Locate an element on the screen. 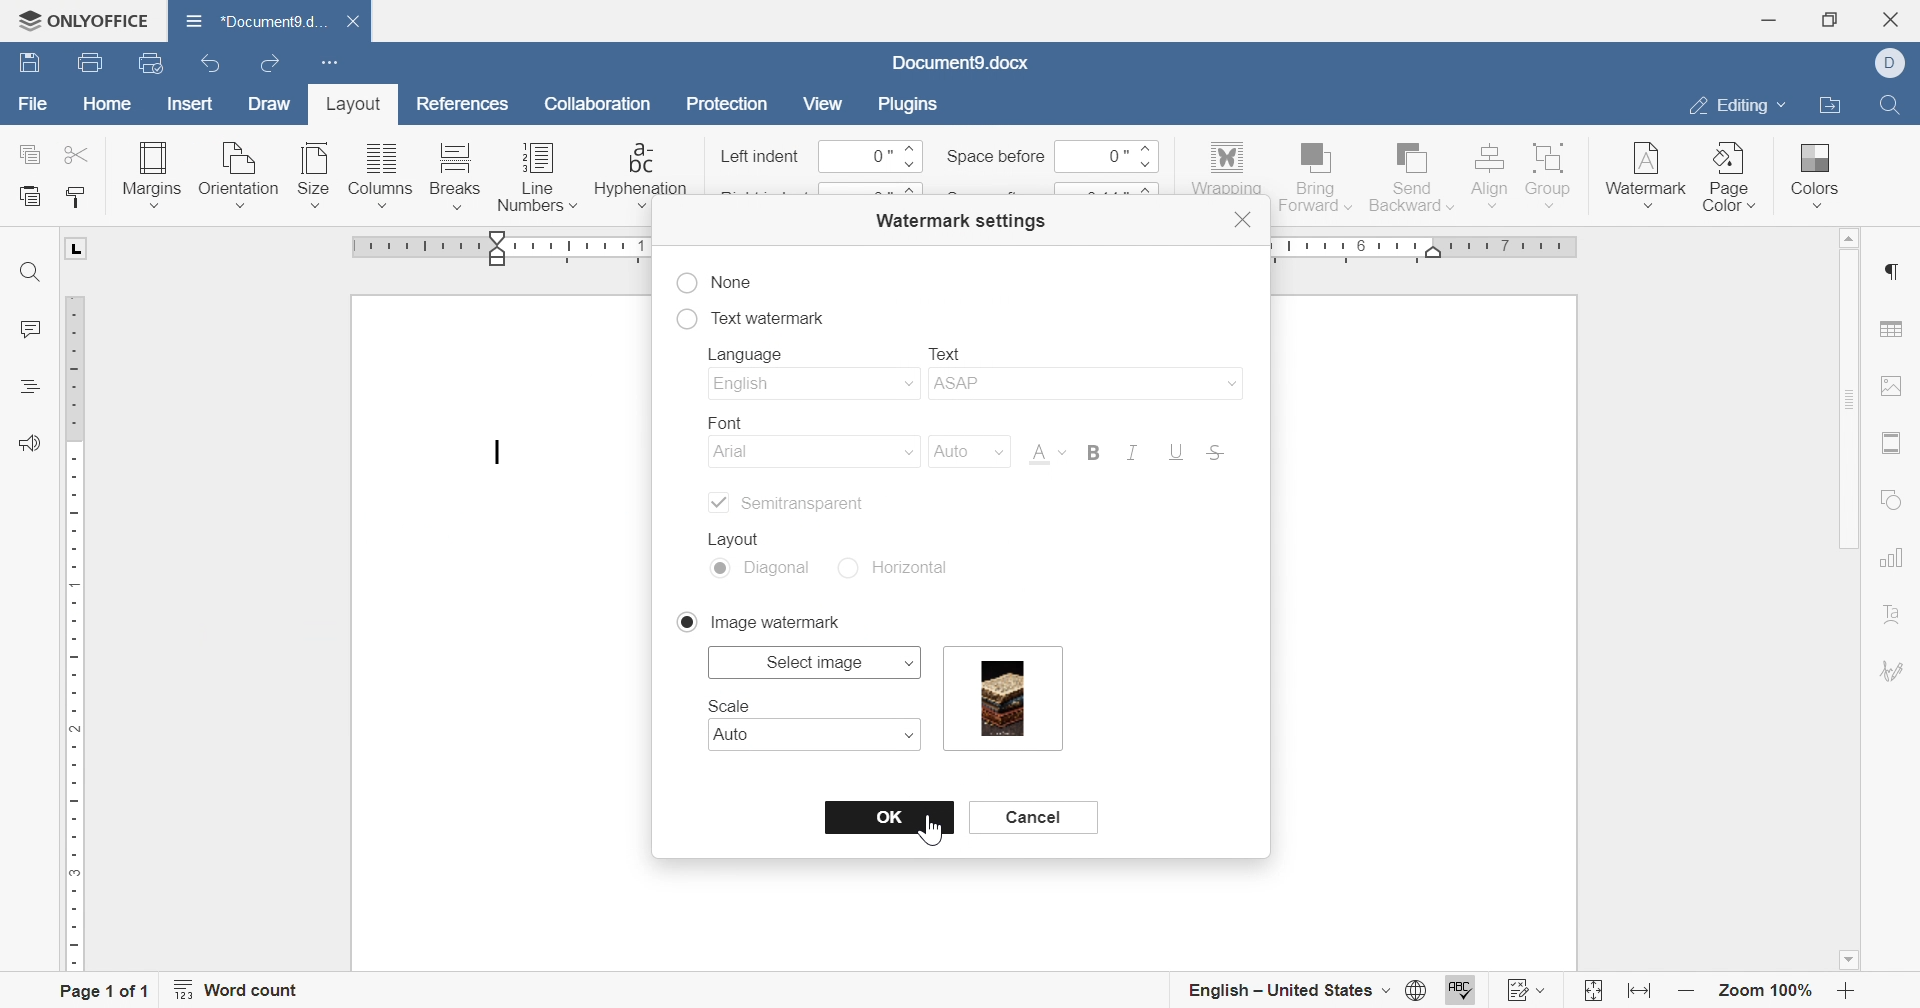 The image size is (1920, 1008). scroll bar is located at coordinates (1846, 399).